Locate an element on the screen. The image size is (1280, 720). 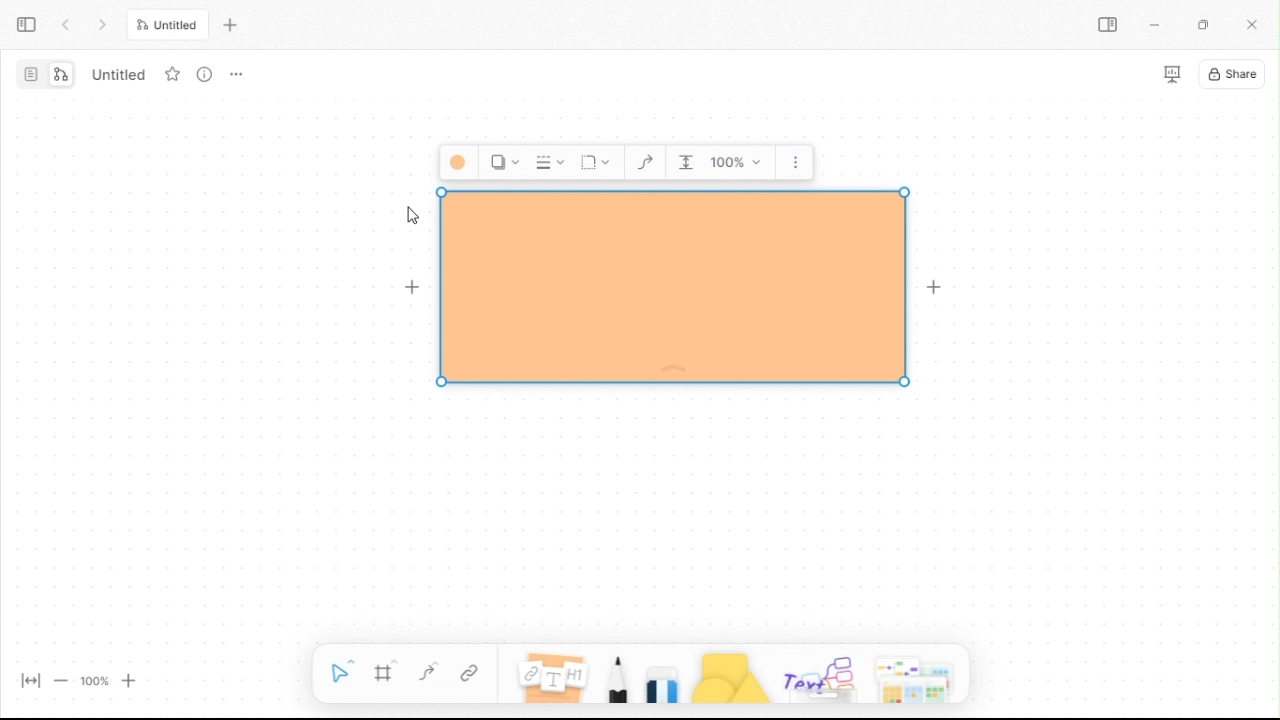
link is located at coordinates (471, 675).